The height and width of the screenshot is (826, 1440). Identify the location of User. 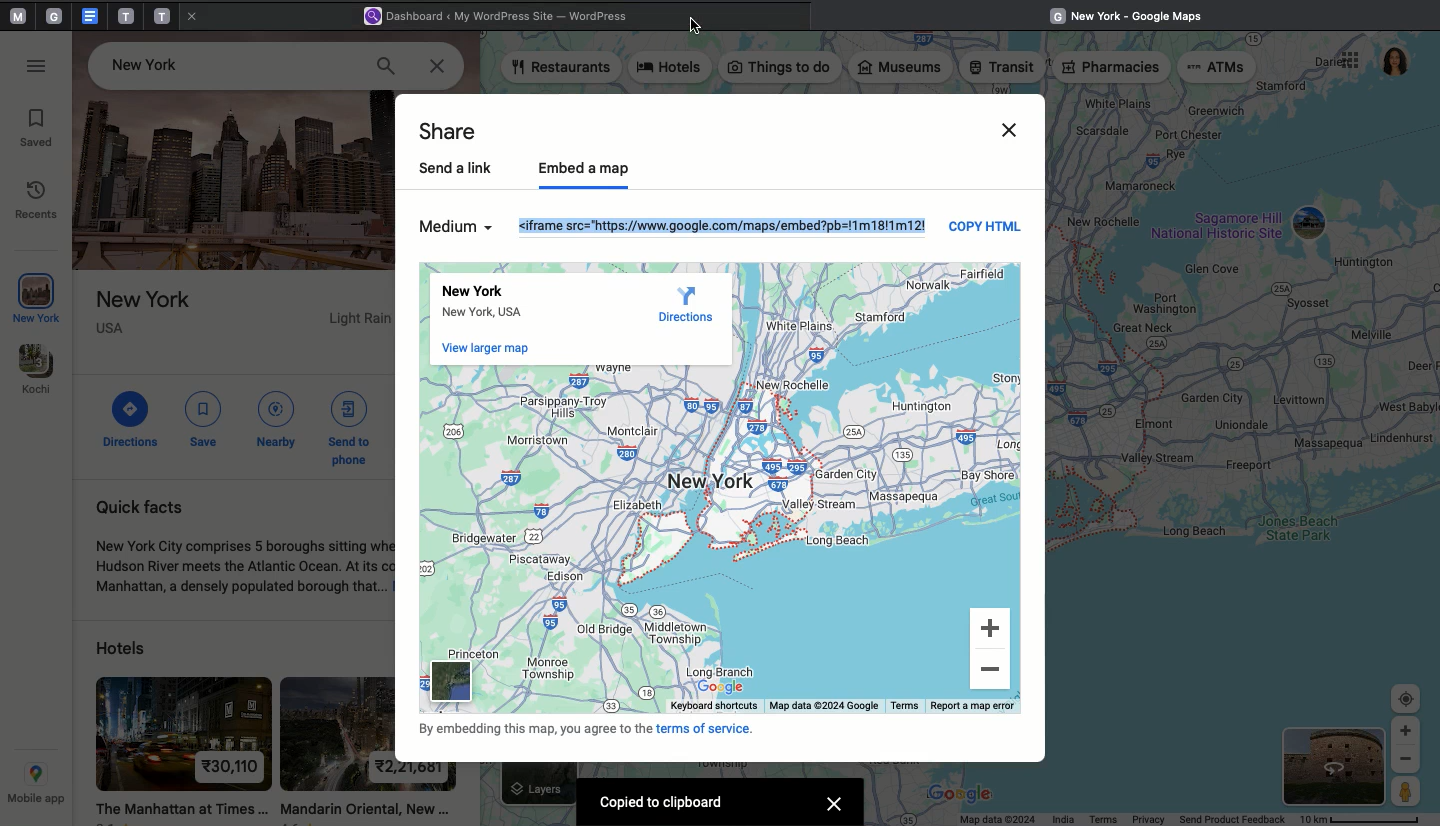
(1395, 62).